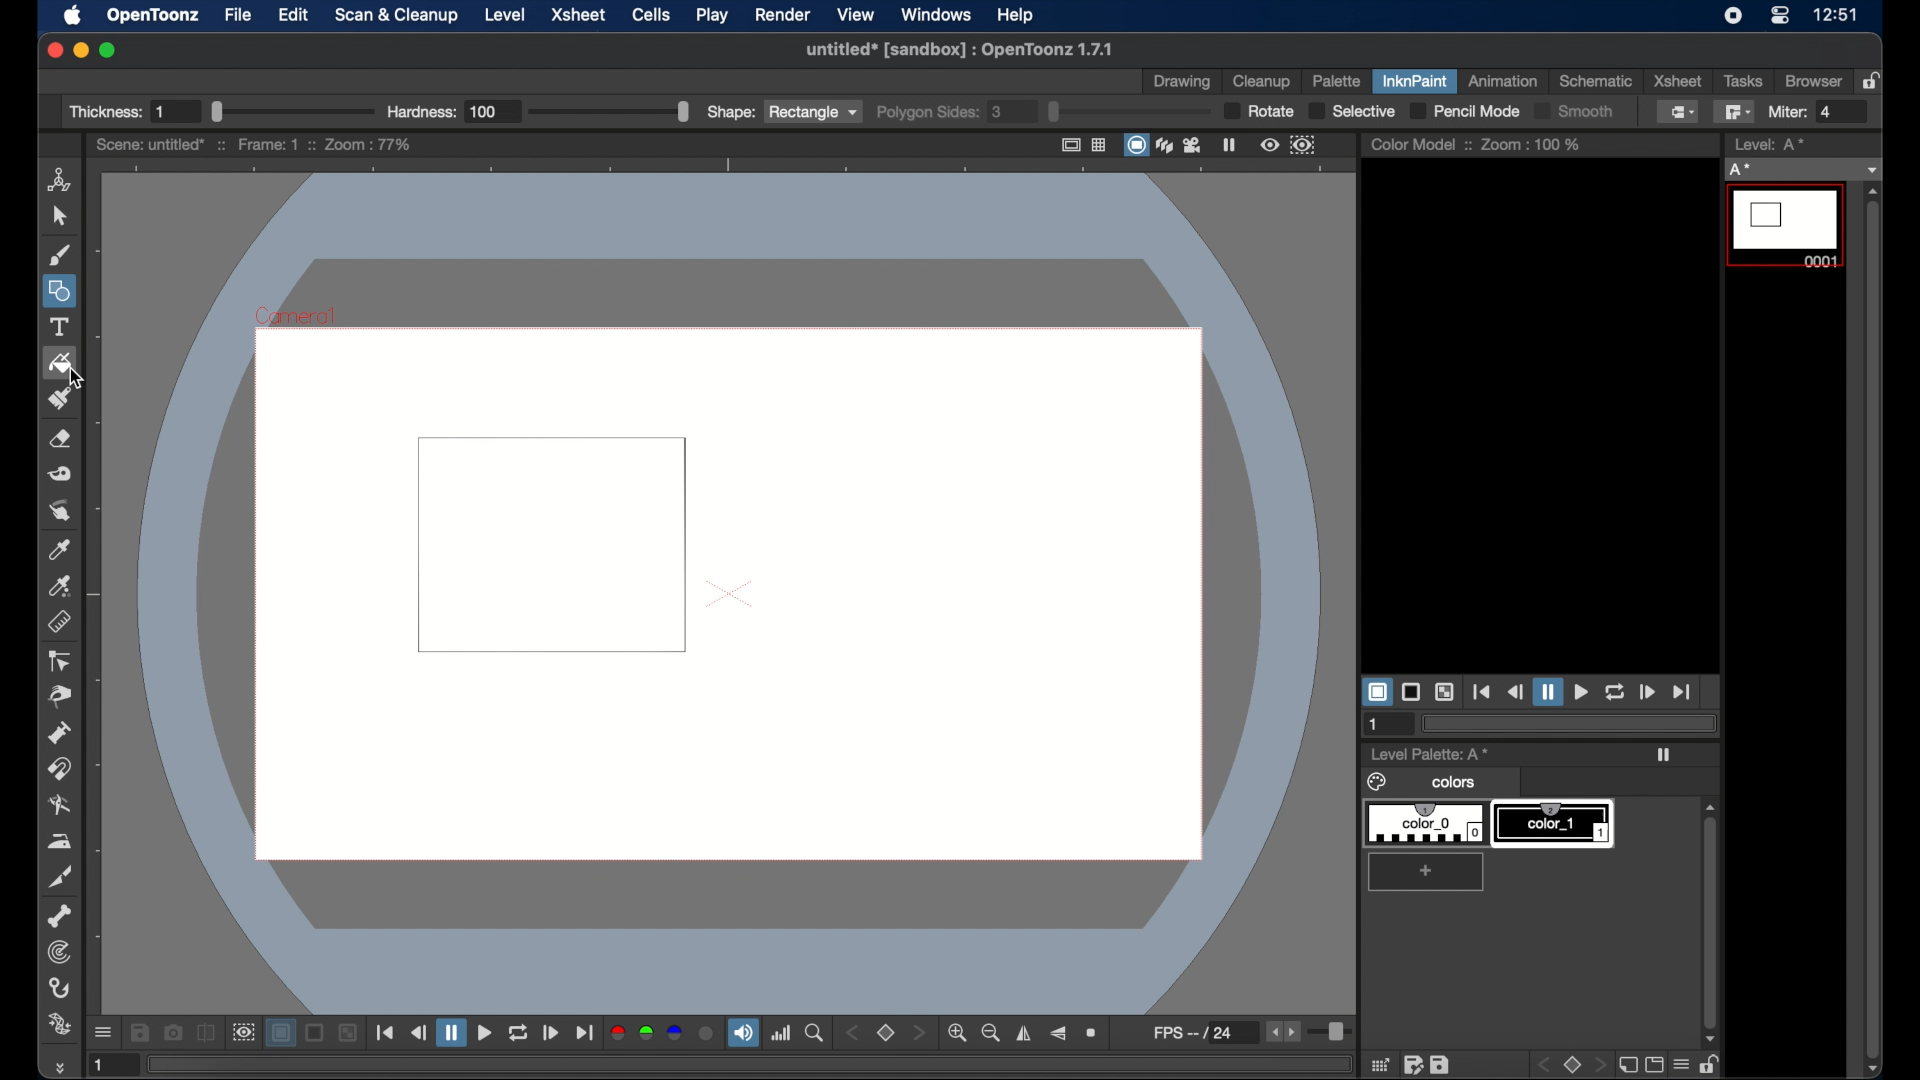 Image resolution: width=1920 pixels, height=1080 pixels. What do you see at coordinates (1431, 753) in the screenshot?
I see `level palette: A*` at bounding box center [1431, 753].